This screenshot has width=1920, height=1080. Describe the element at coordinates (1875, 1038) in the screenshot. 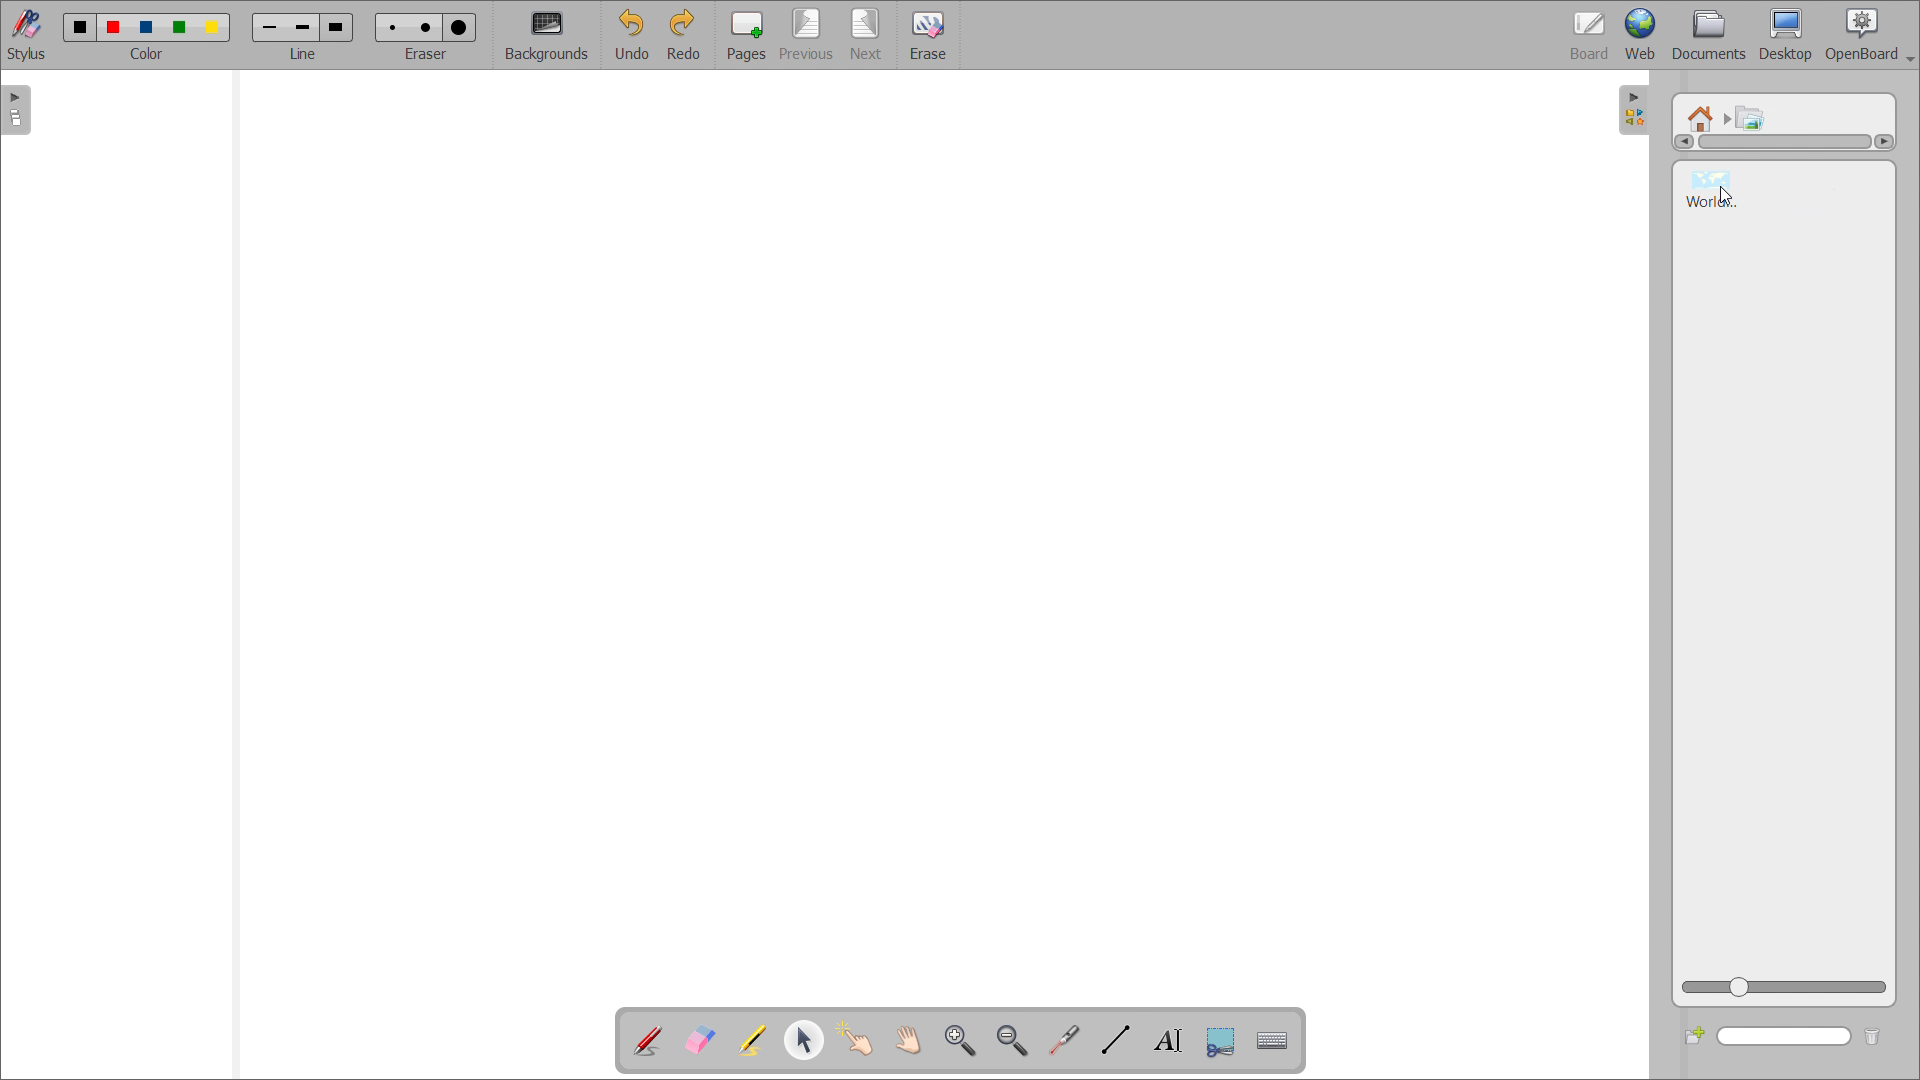

I see `delete folder` at that location.